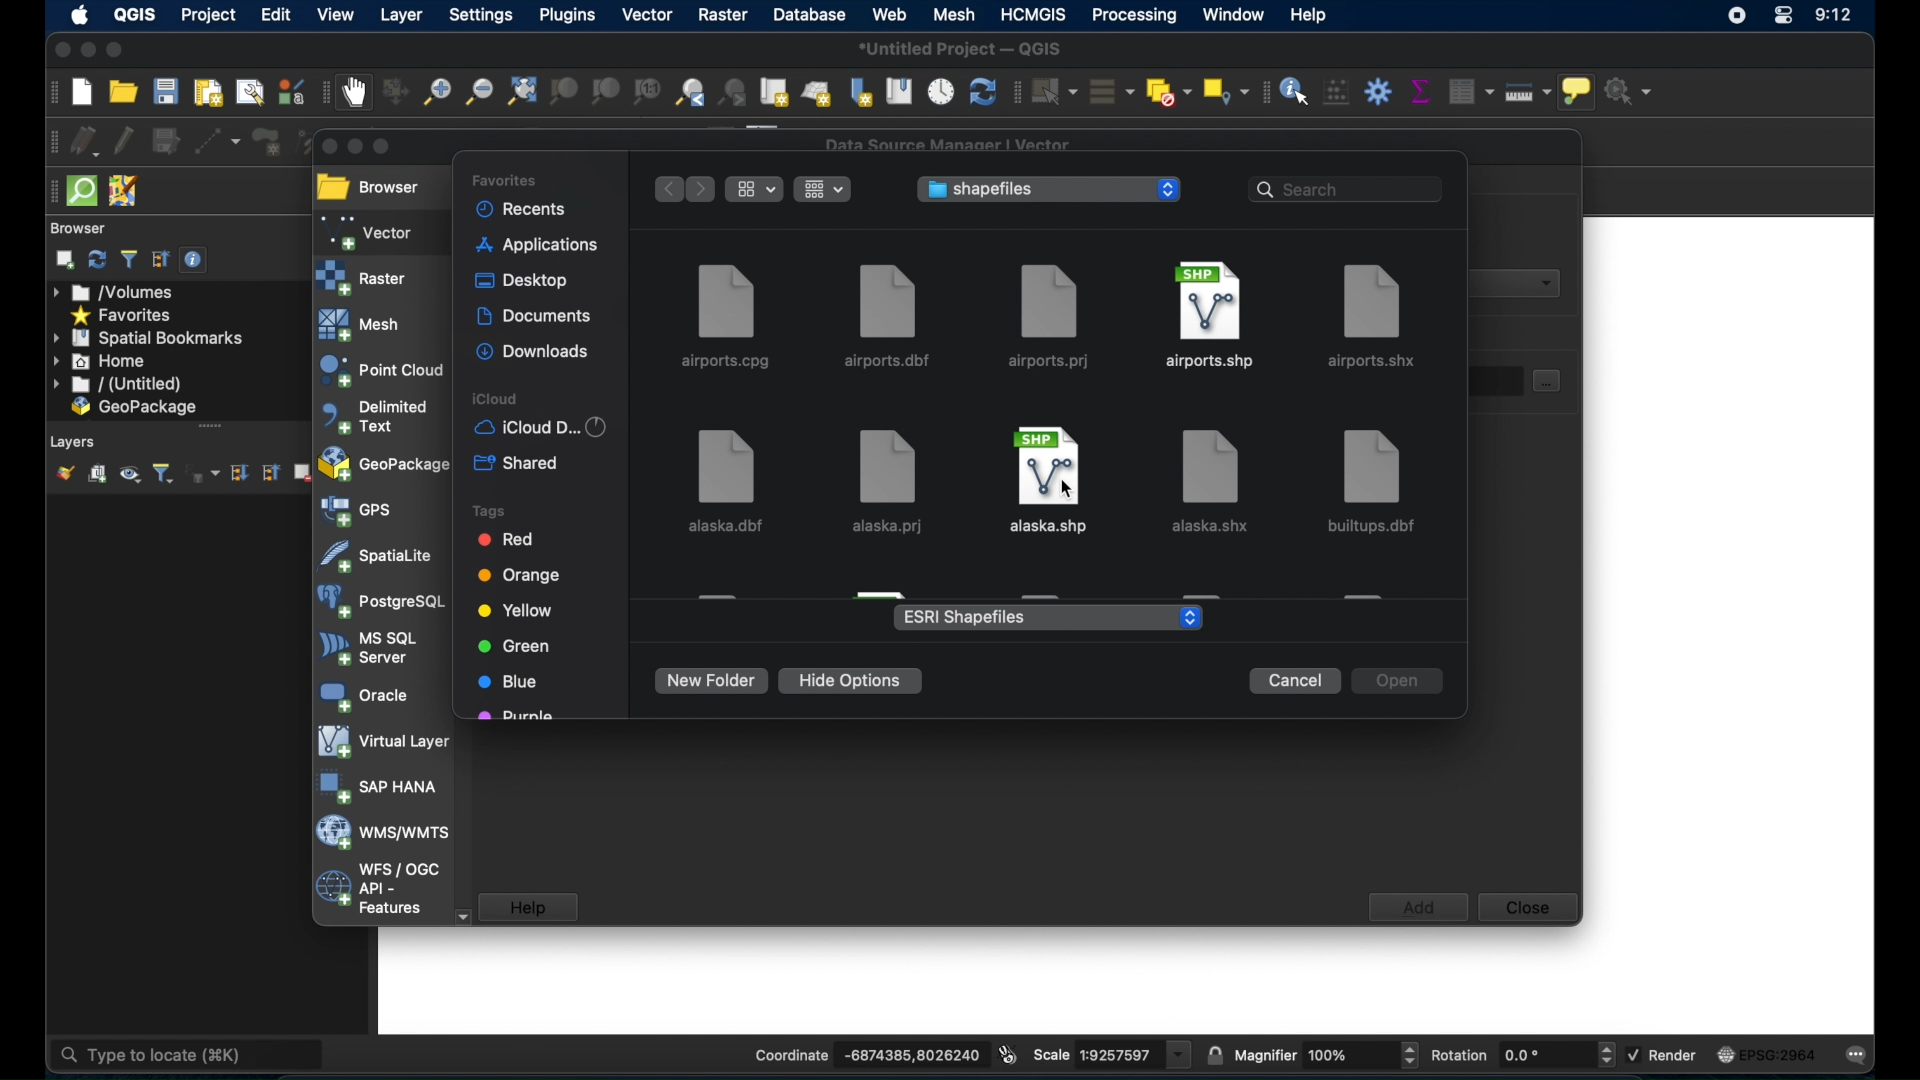 The width and height of the screenshot is (1920, 1080). I want to click on show layout manager, so click(248, 91).